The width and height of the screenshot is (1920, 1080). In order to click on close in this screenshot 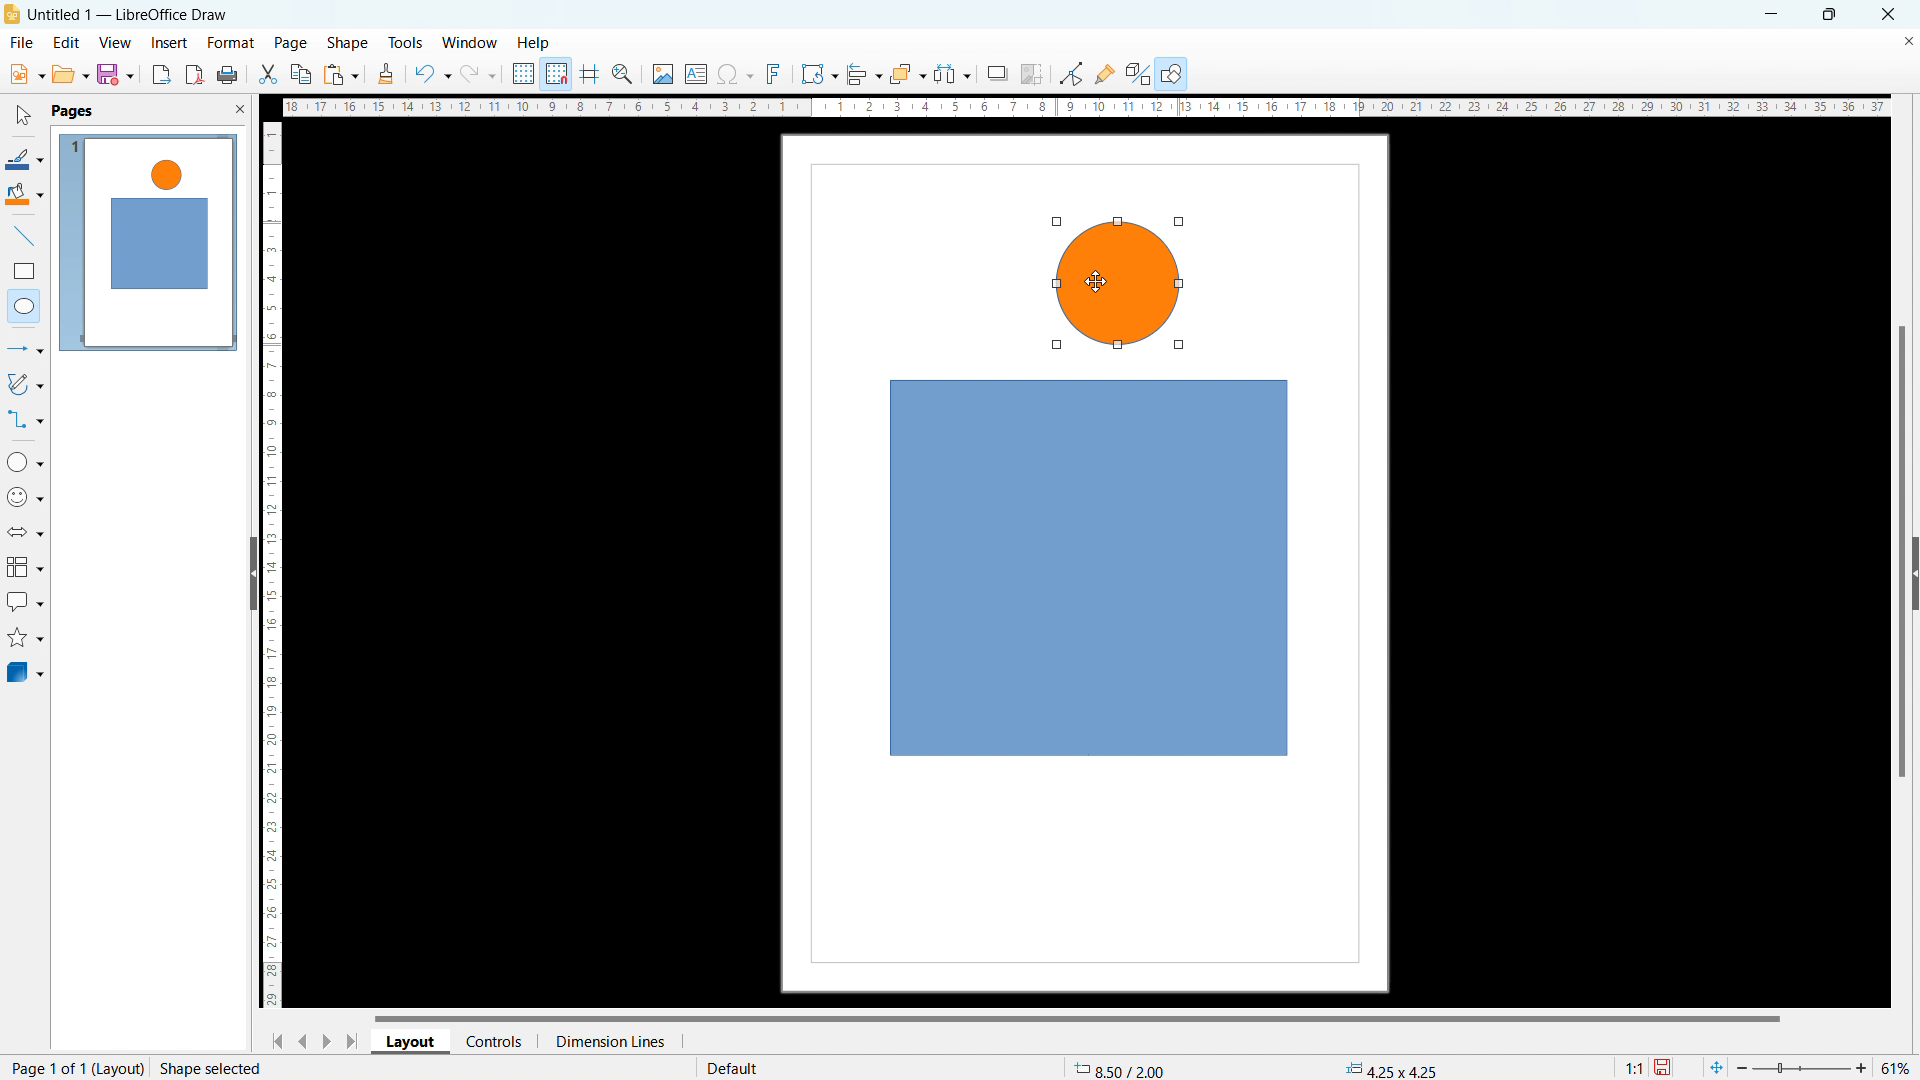, I will do `click(1890, 13)`.